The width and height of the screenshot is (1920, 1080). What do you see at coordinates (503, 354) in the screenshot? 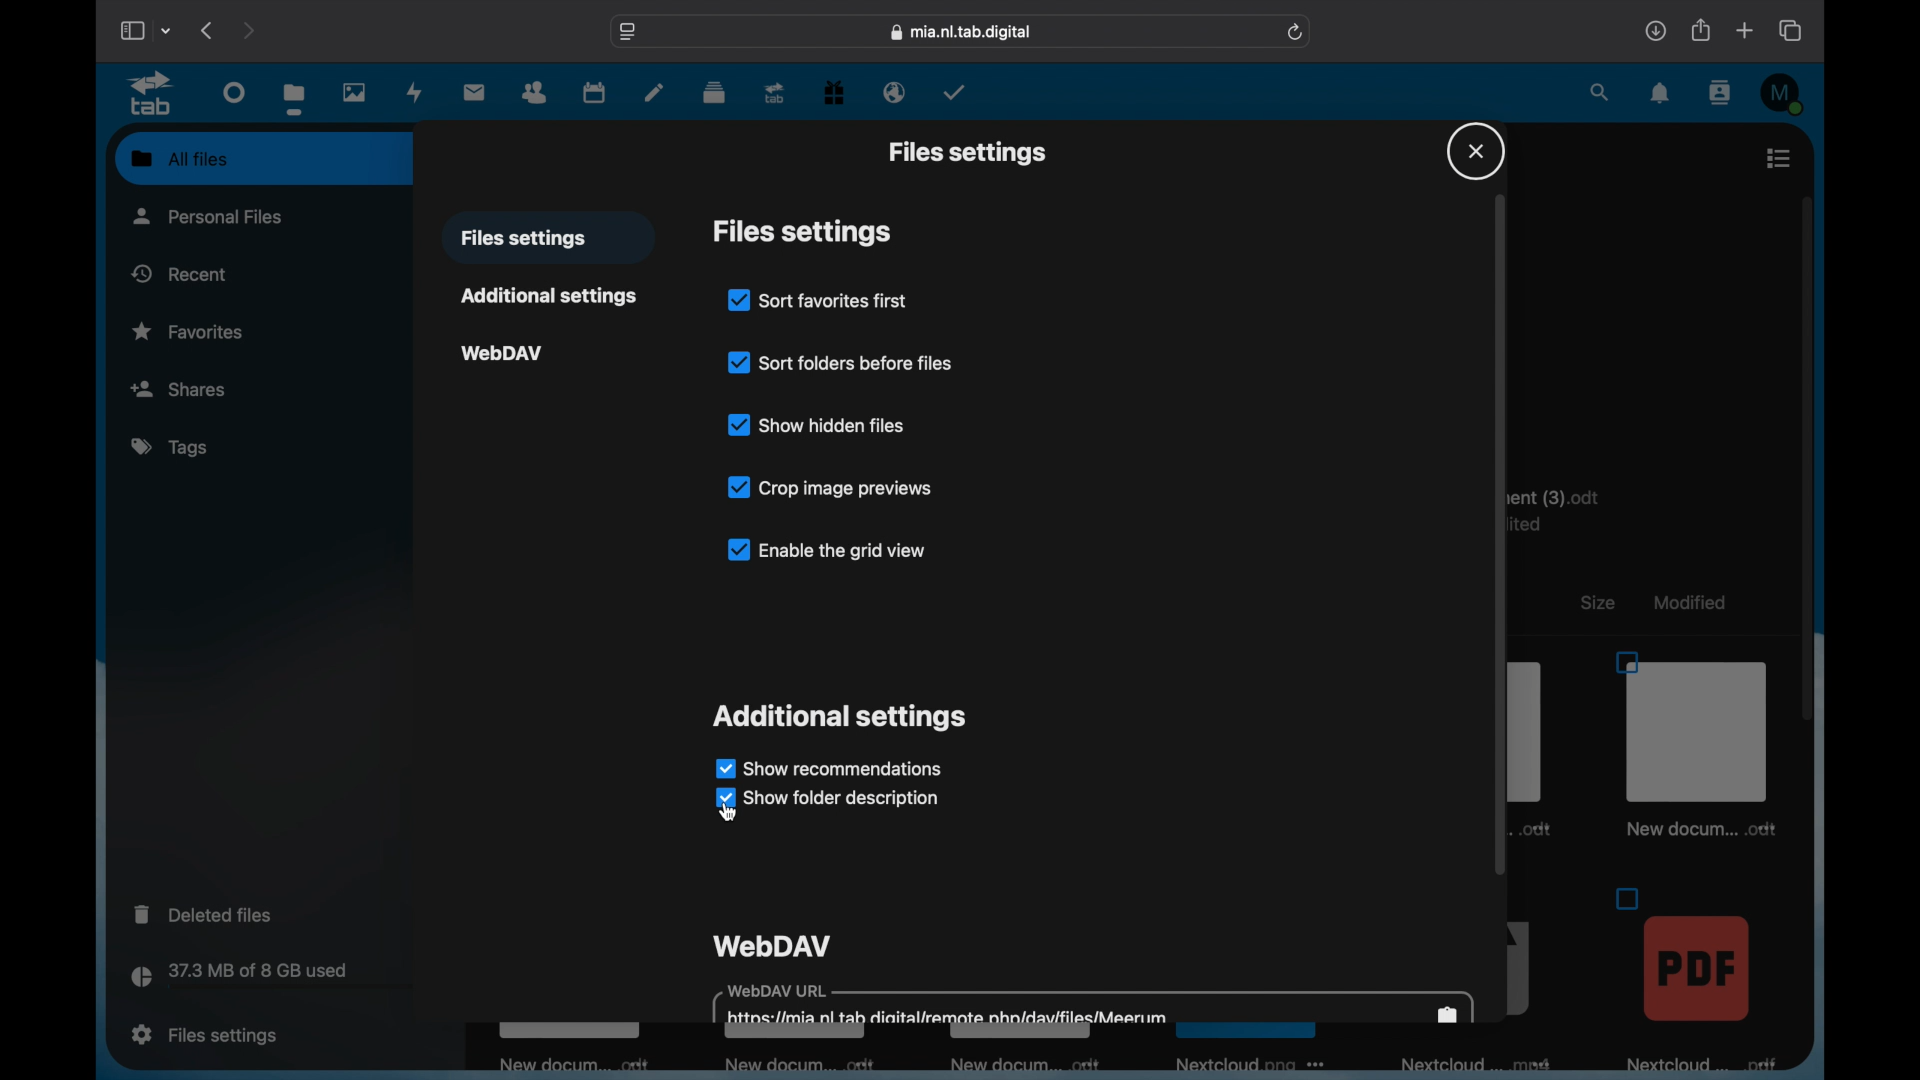
I see `webdav` at bounding box center [503, 354].